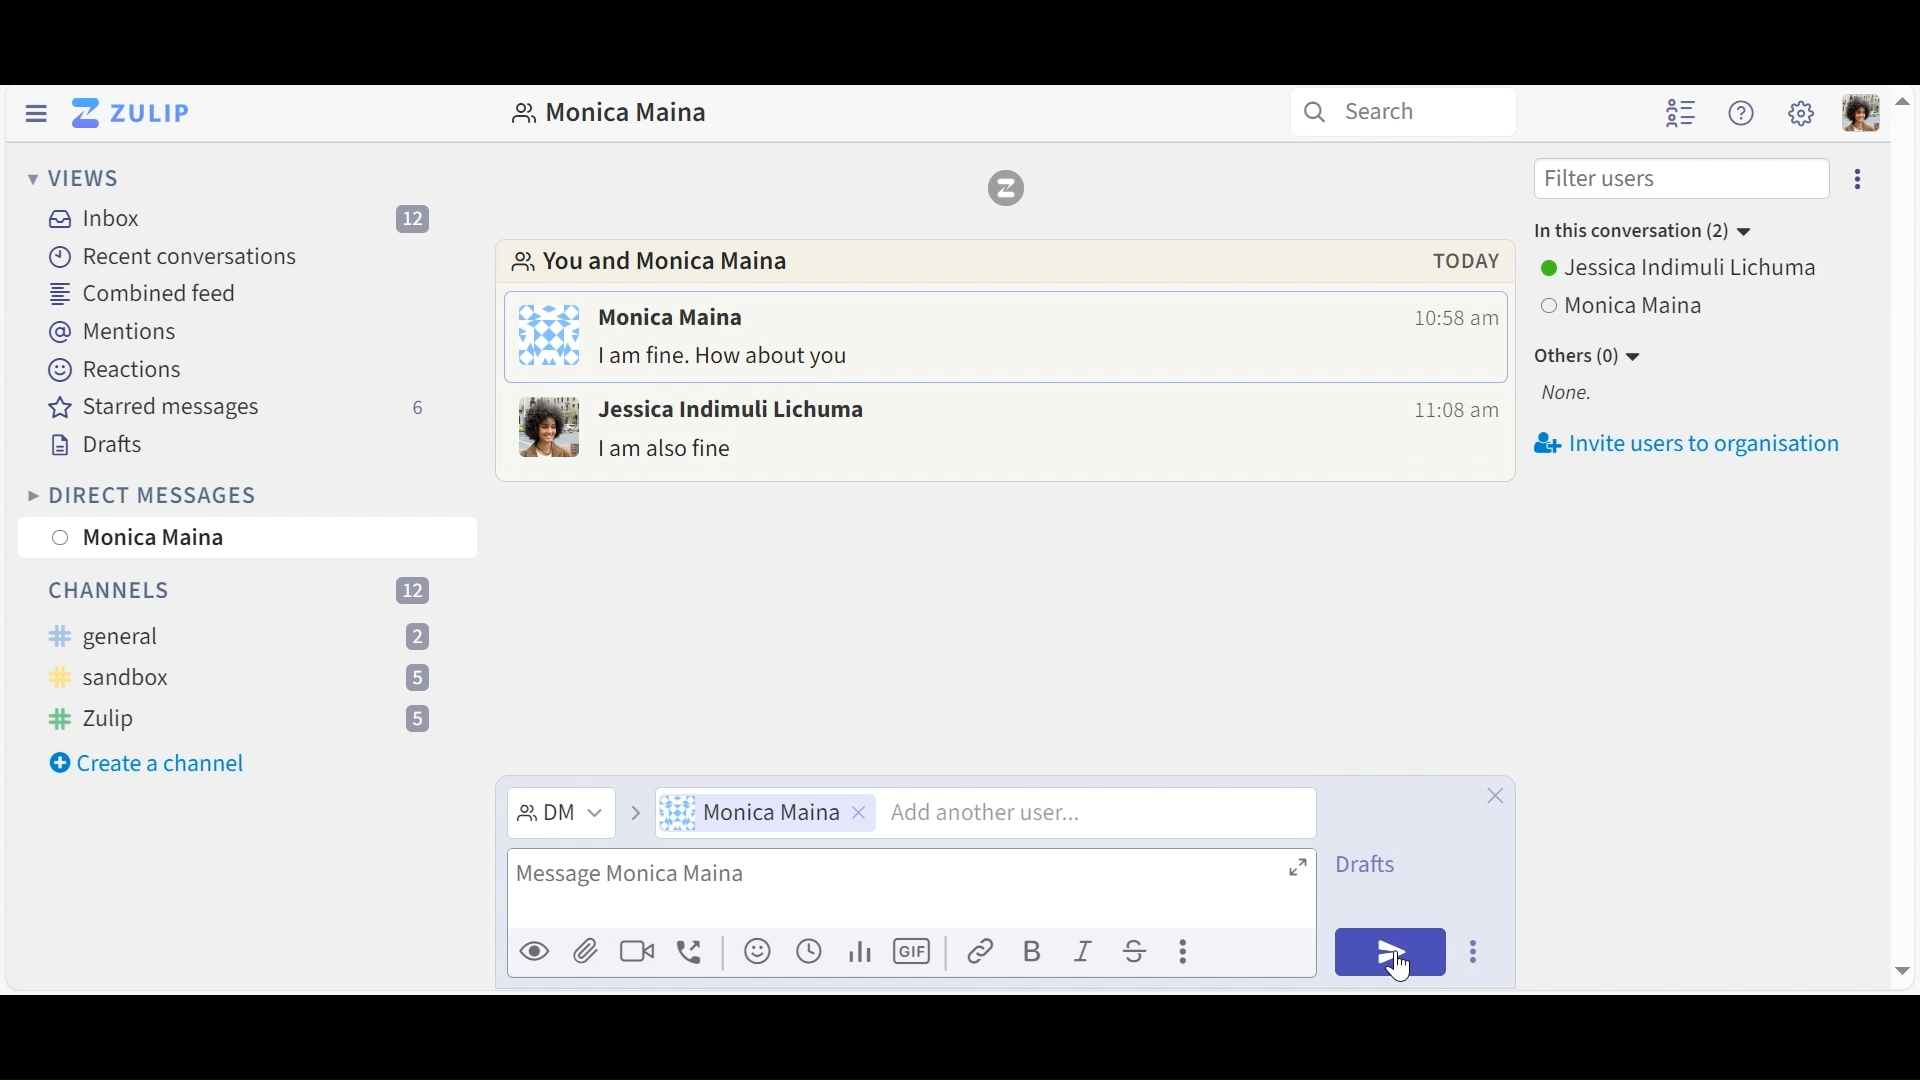  I want to click on invite, so click(1694, 447).